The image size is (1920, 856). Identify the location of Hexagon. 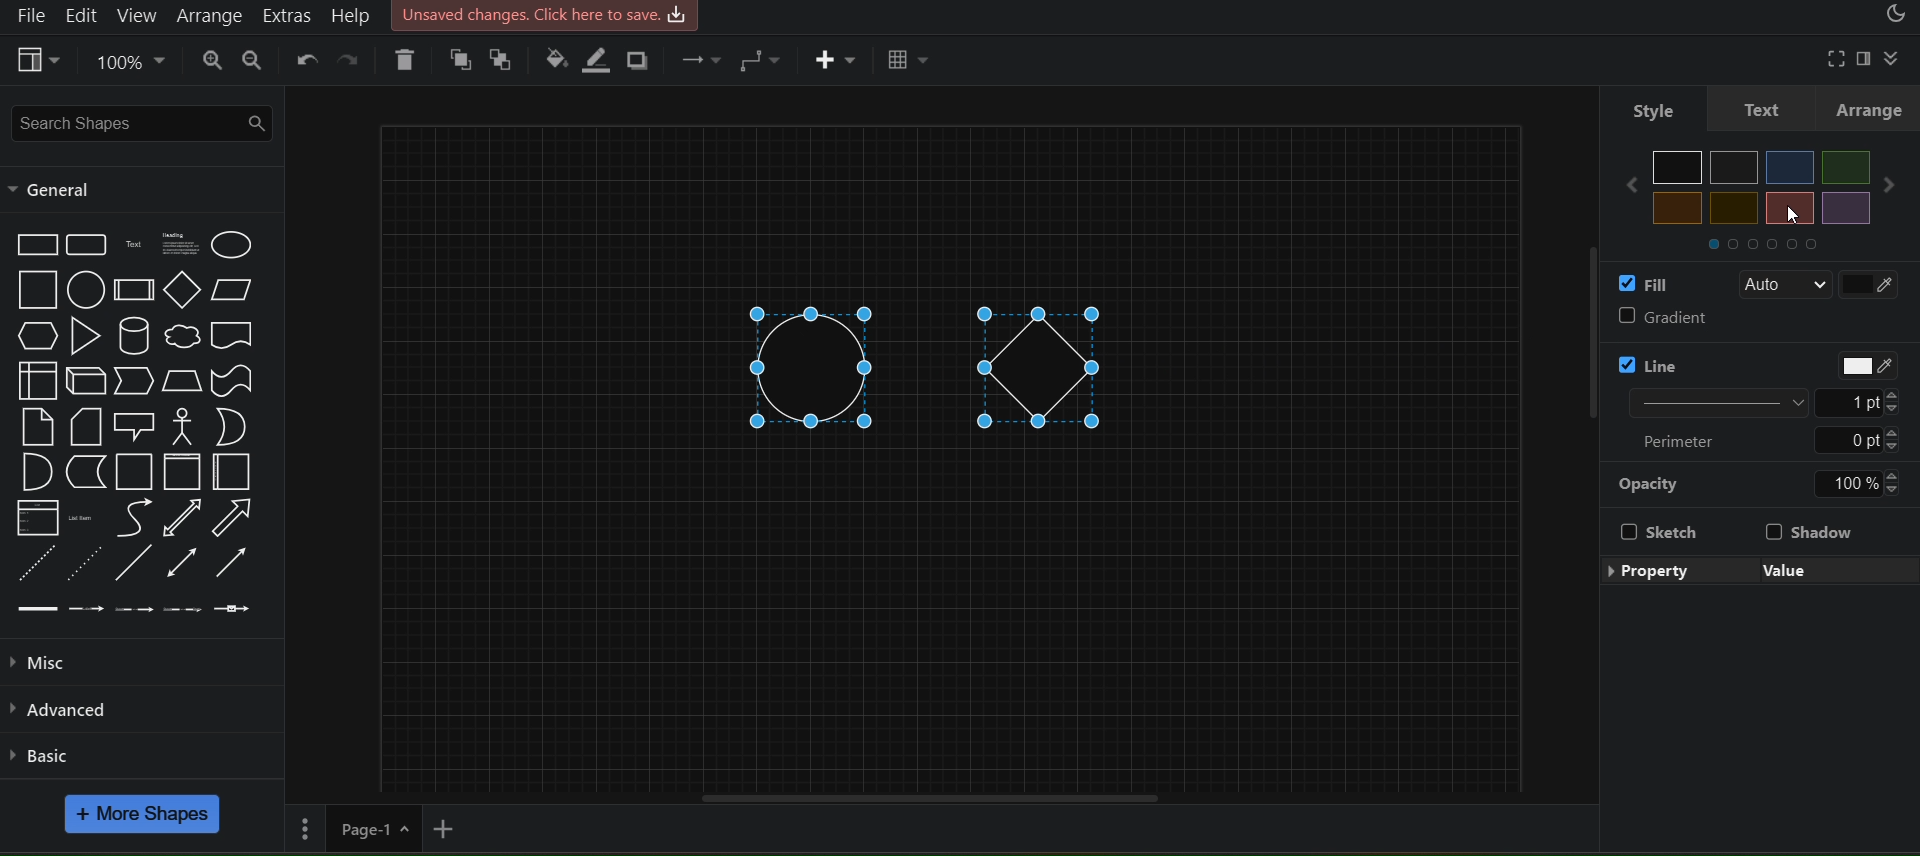
(36, 337).